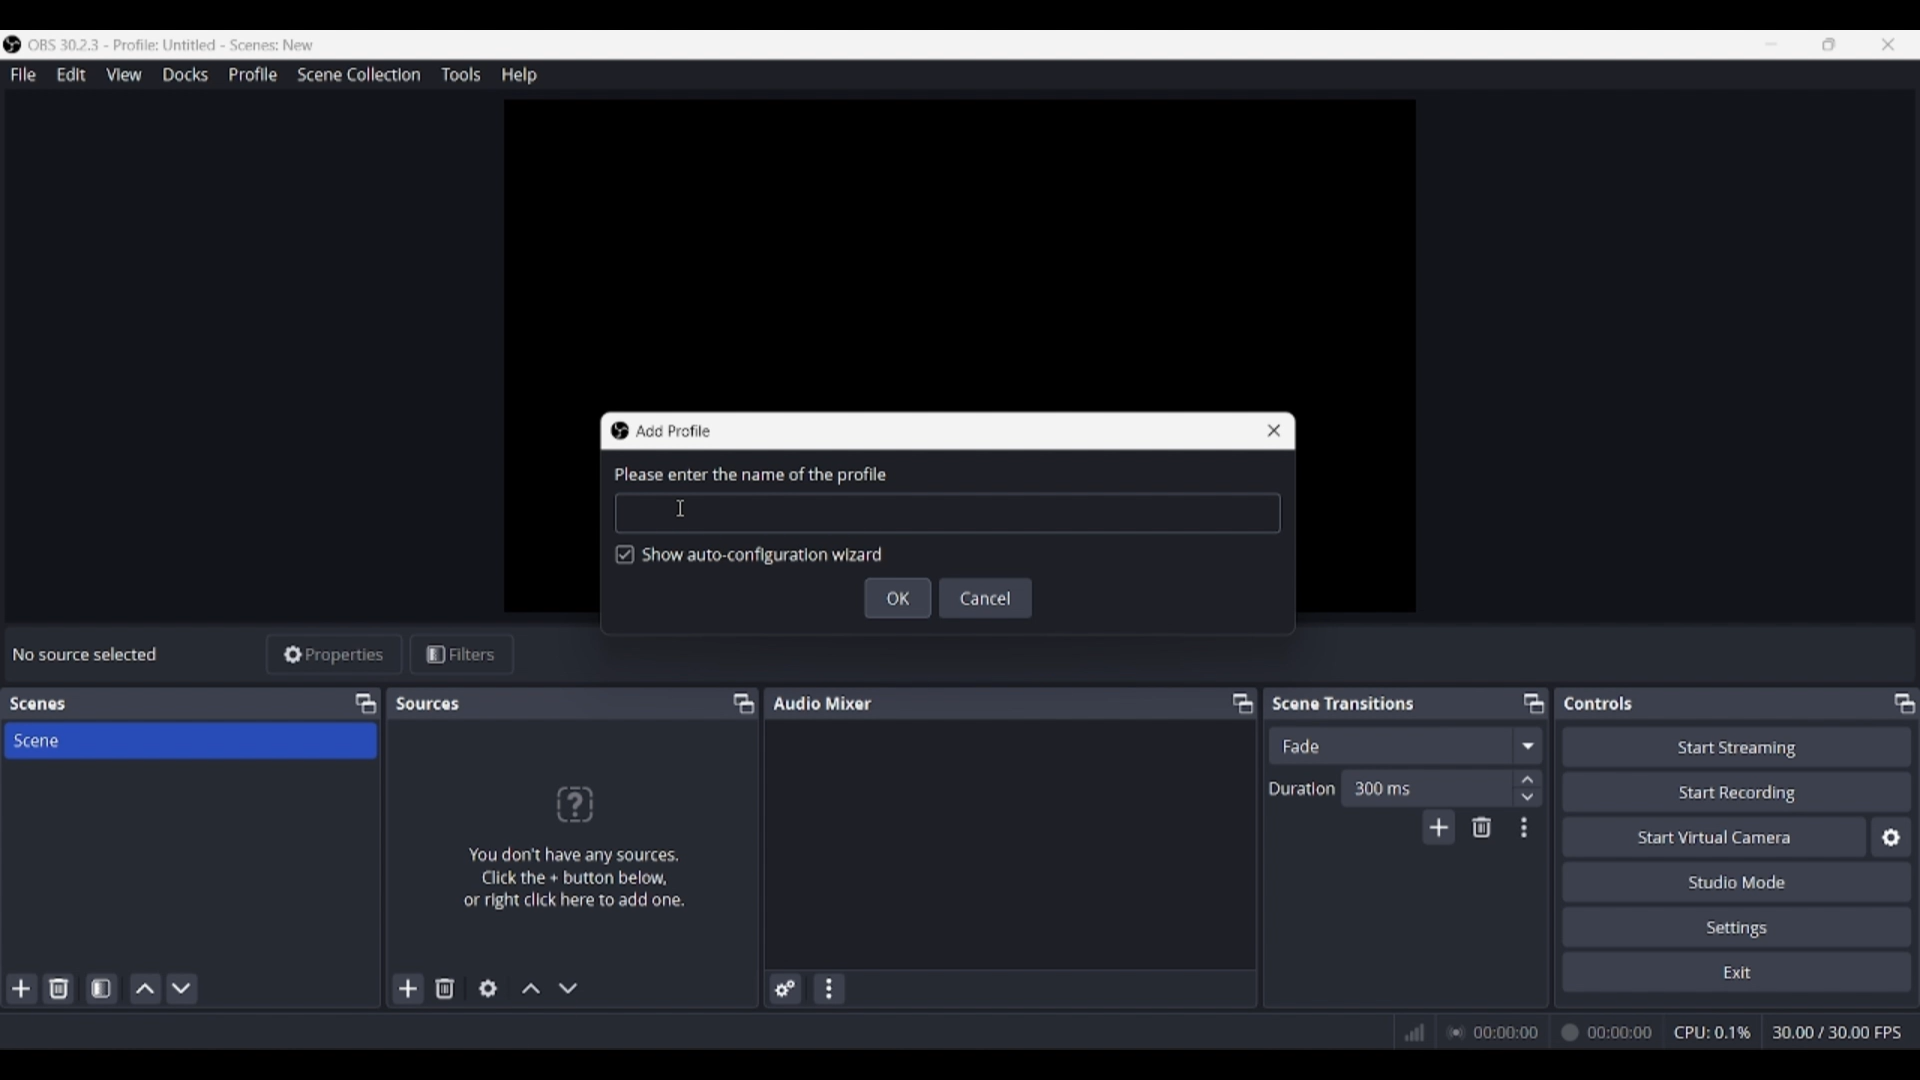  I want to click on Move scene up, so click(146, 989).